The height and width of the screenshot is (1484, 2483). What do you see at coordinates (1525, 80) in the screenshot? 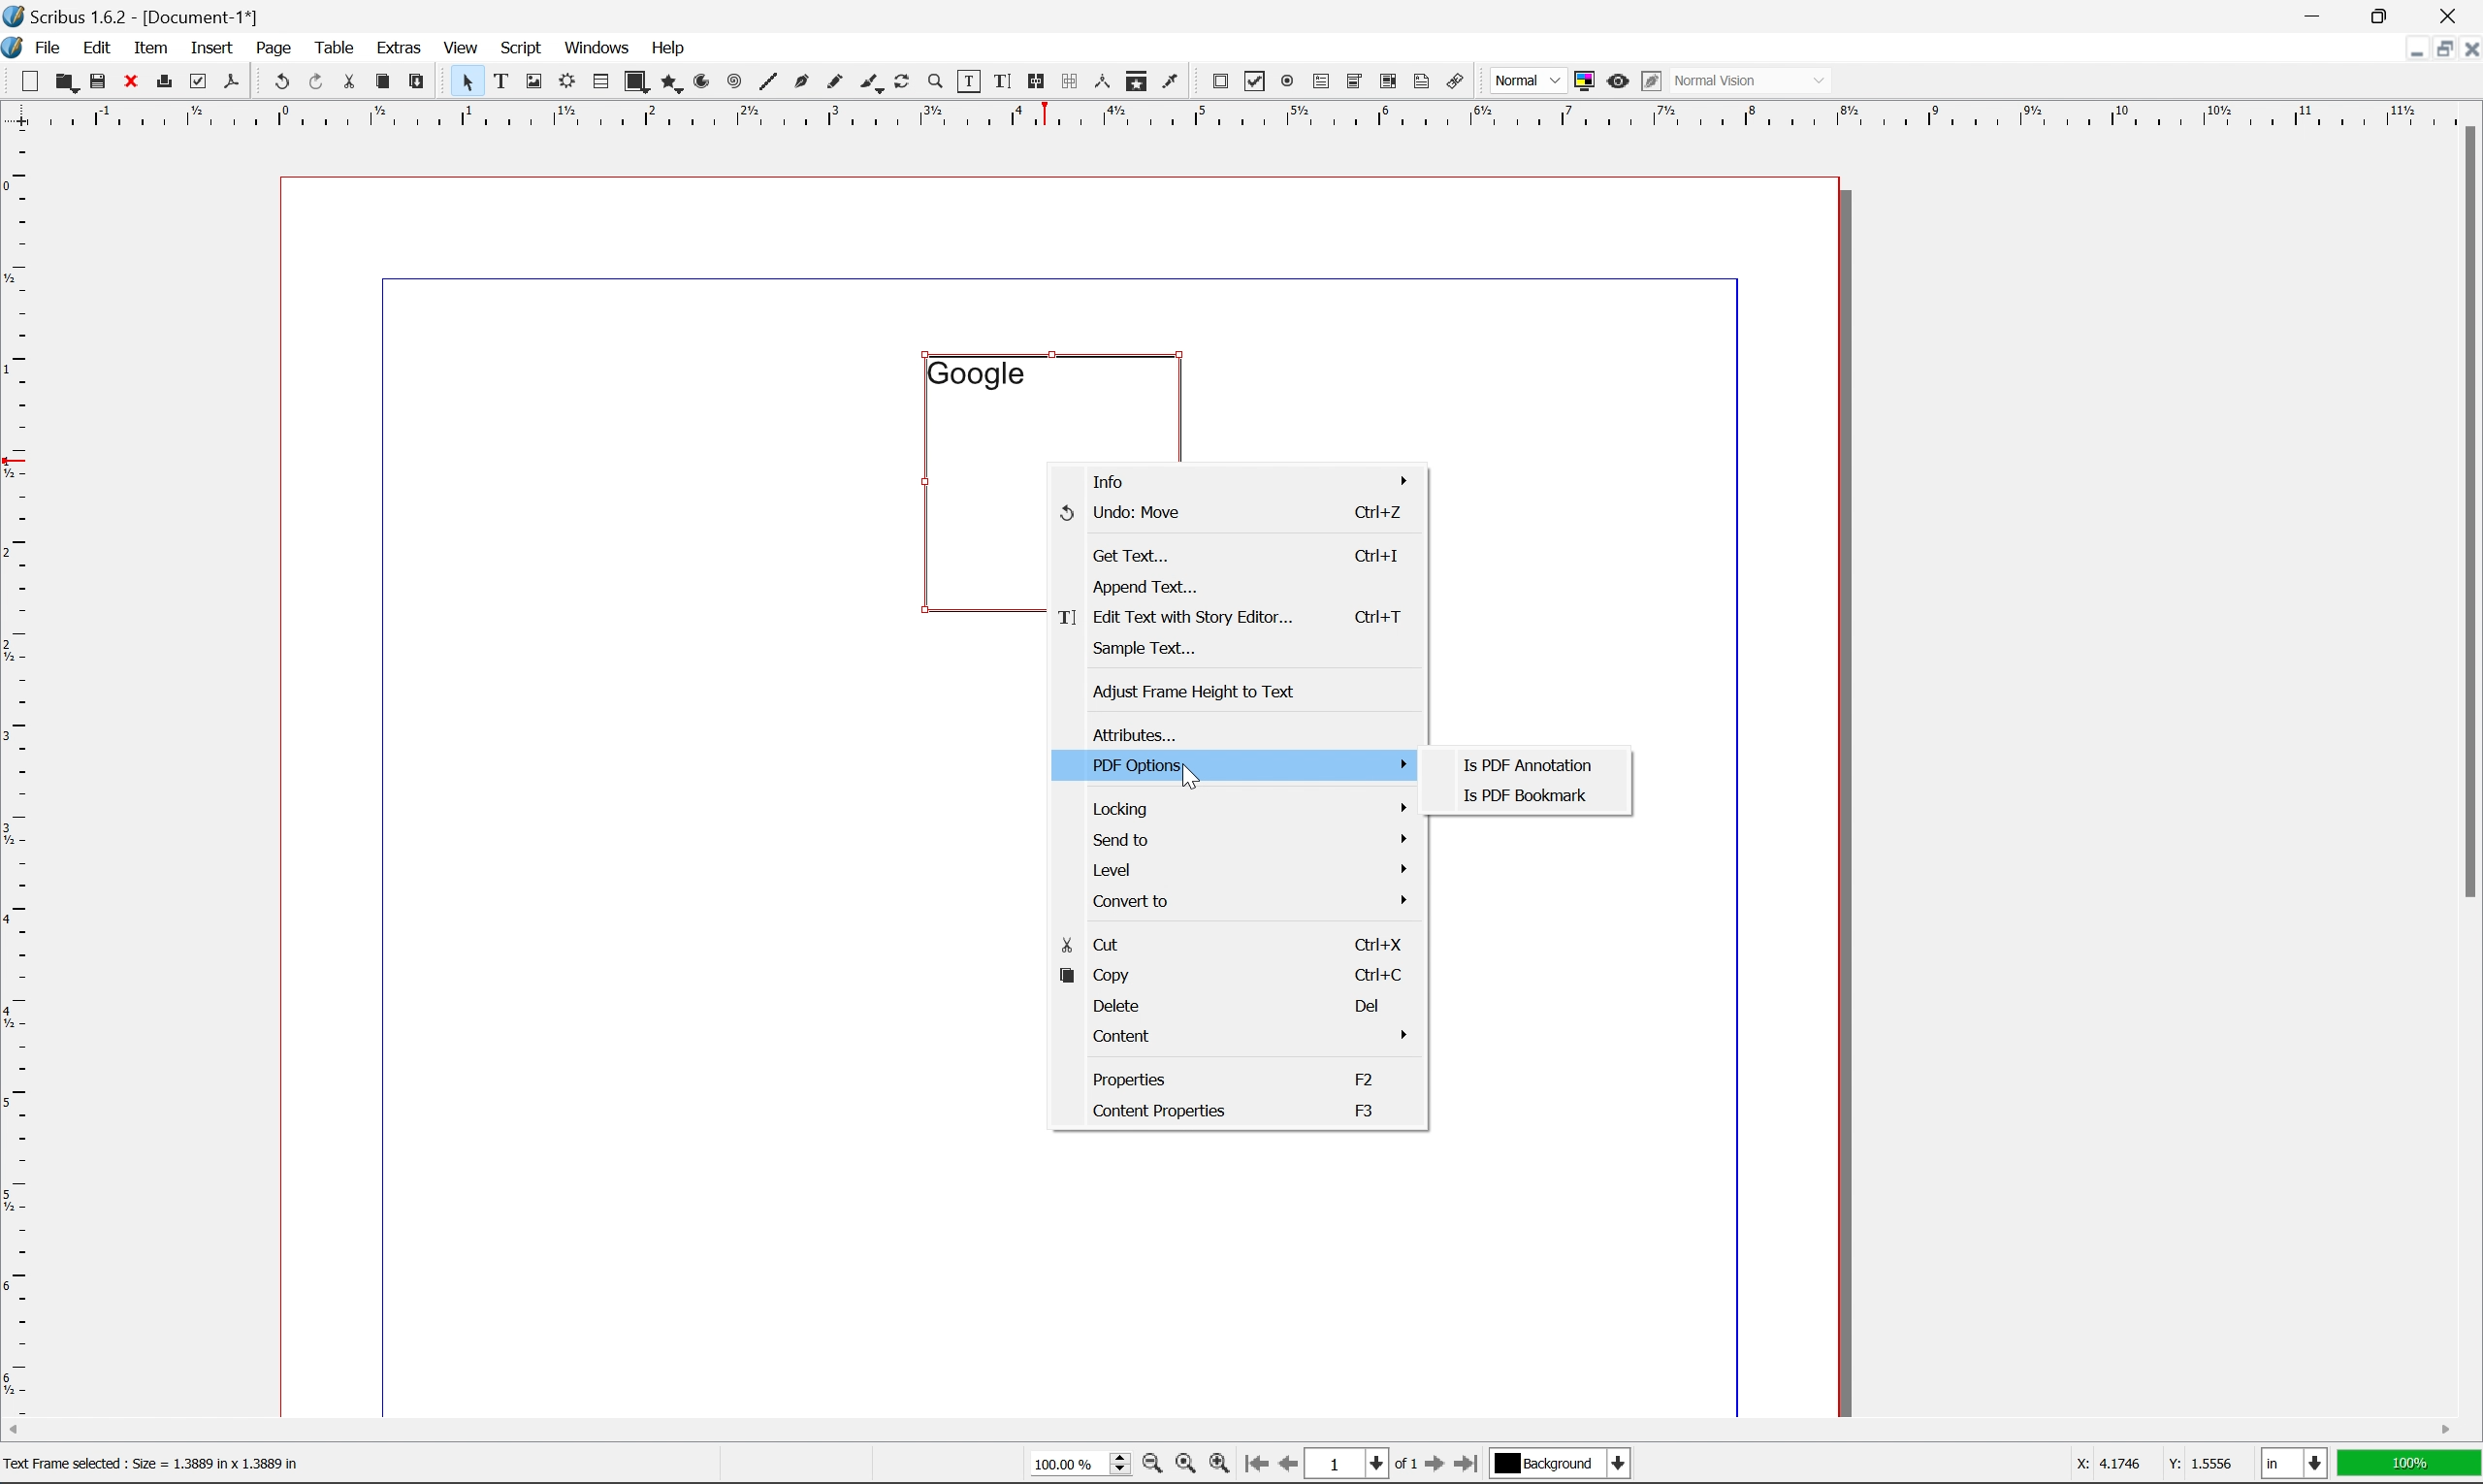
I see `normal` at bounding box center [1525, 80].